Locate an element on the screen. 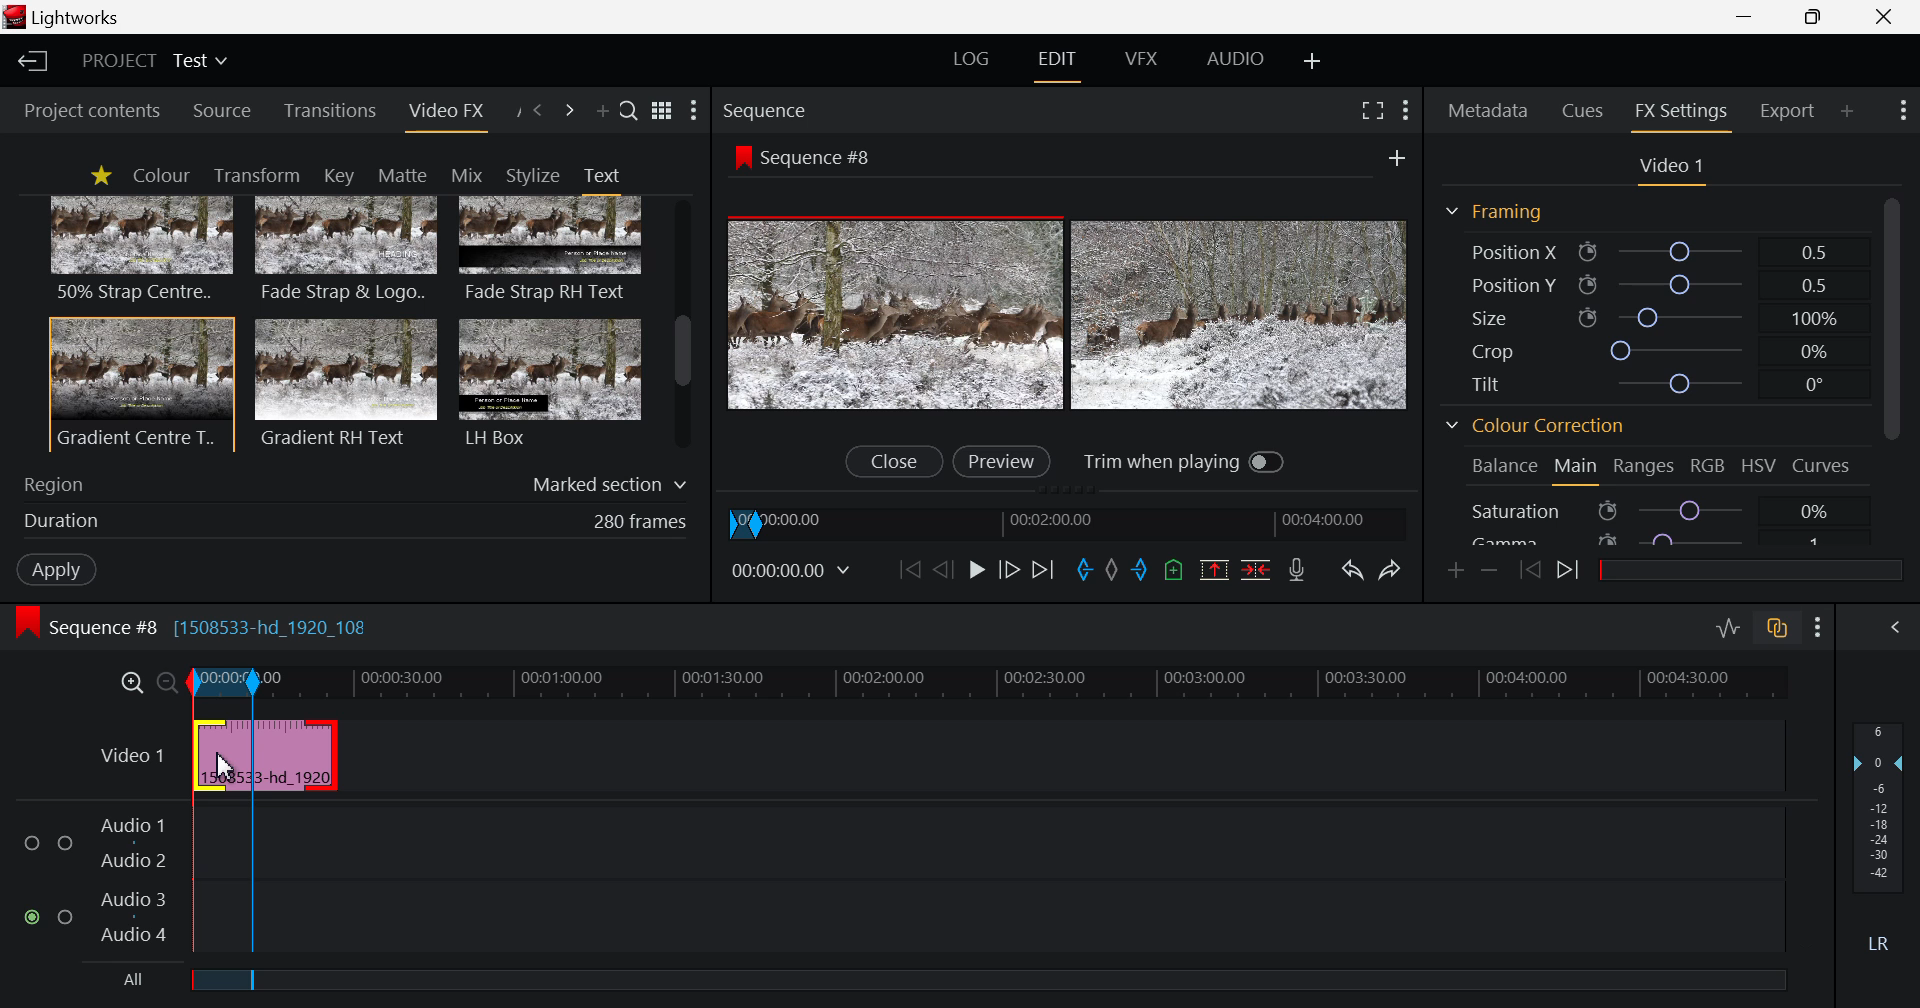  Mark In is located at coordinates (1081, 568).